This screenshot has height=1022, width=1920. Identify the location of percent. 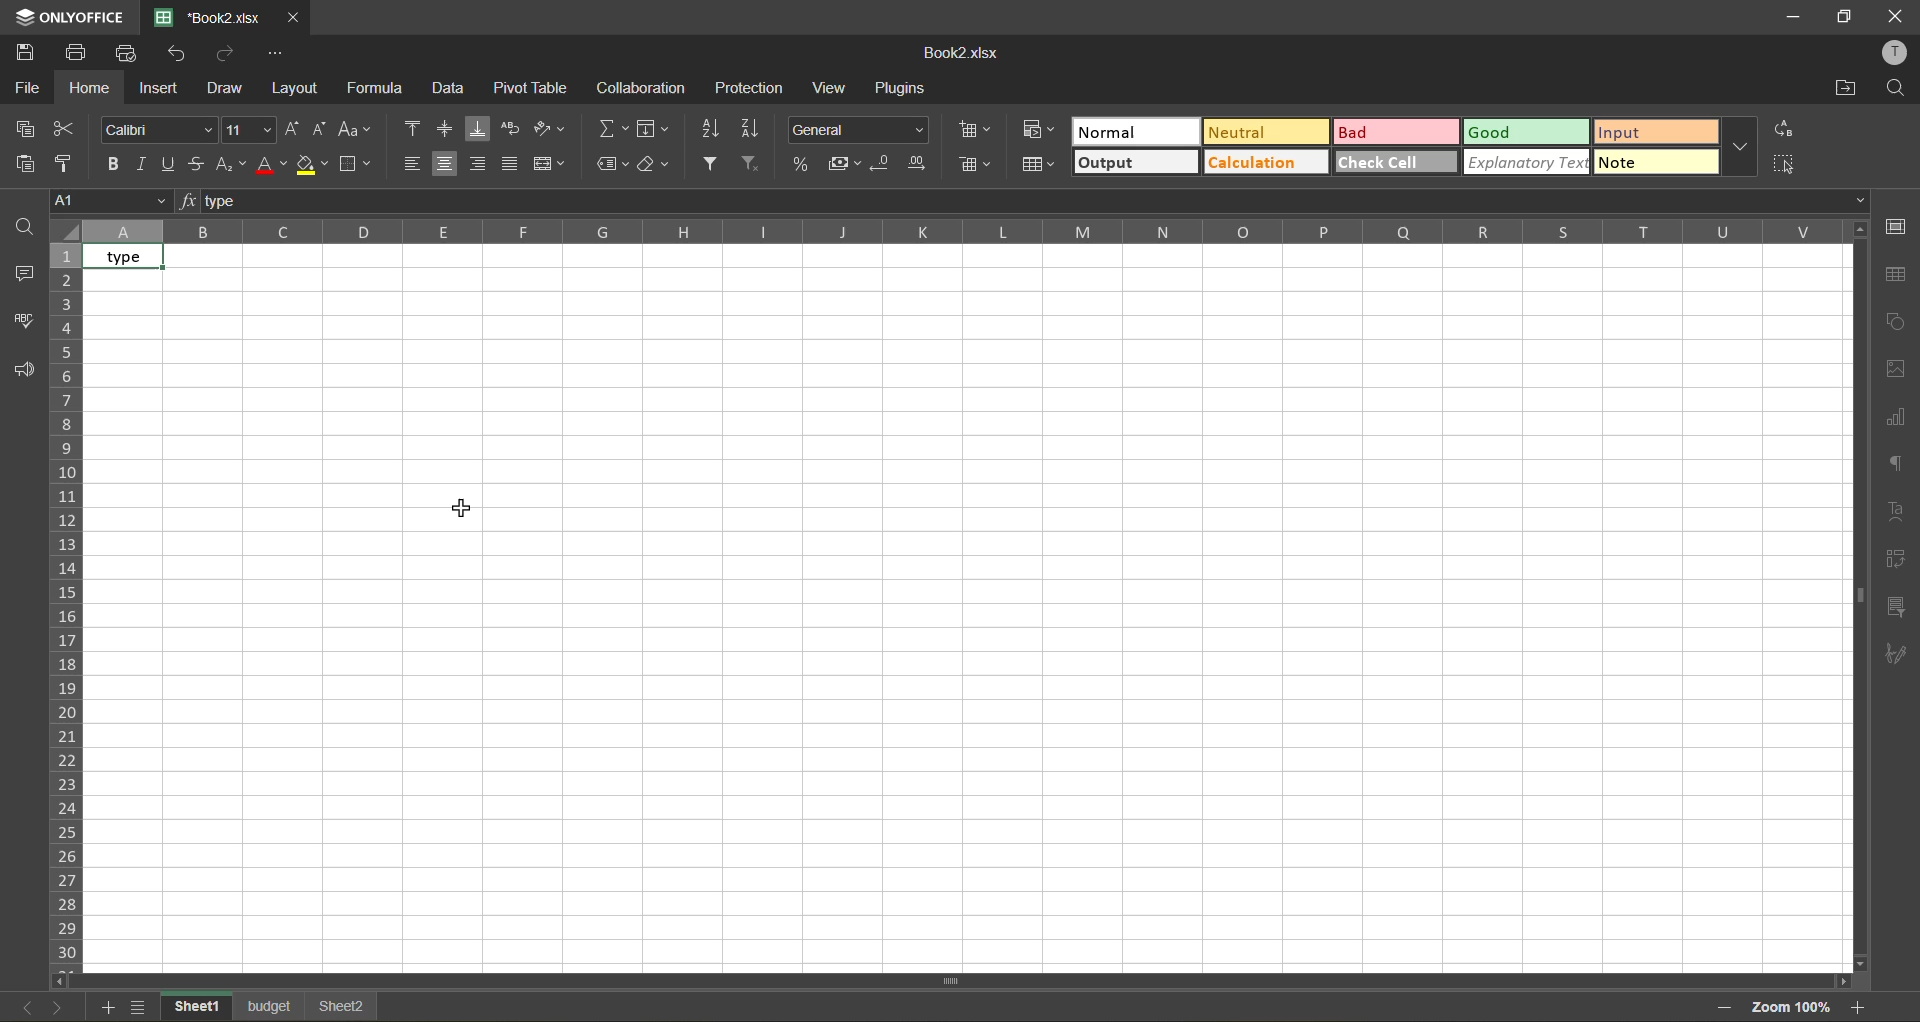
(805, 161).